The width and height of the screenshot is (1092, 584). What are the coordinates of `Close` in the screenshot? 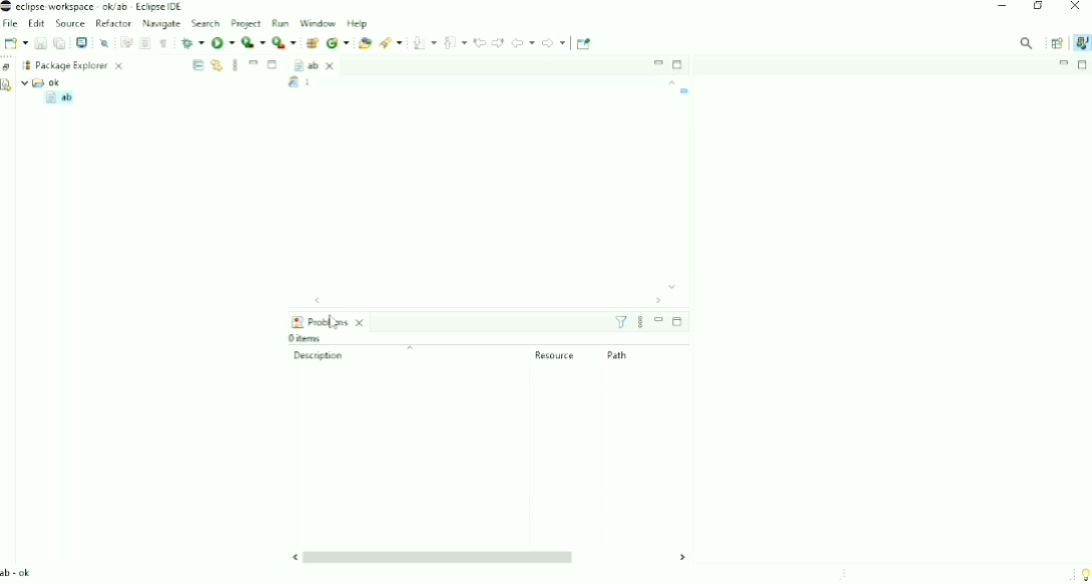 It's located at (1076, 8).